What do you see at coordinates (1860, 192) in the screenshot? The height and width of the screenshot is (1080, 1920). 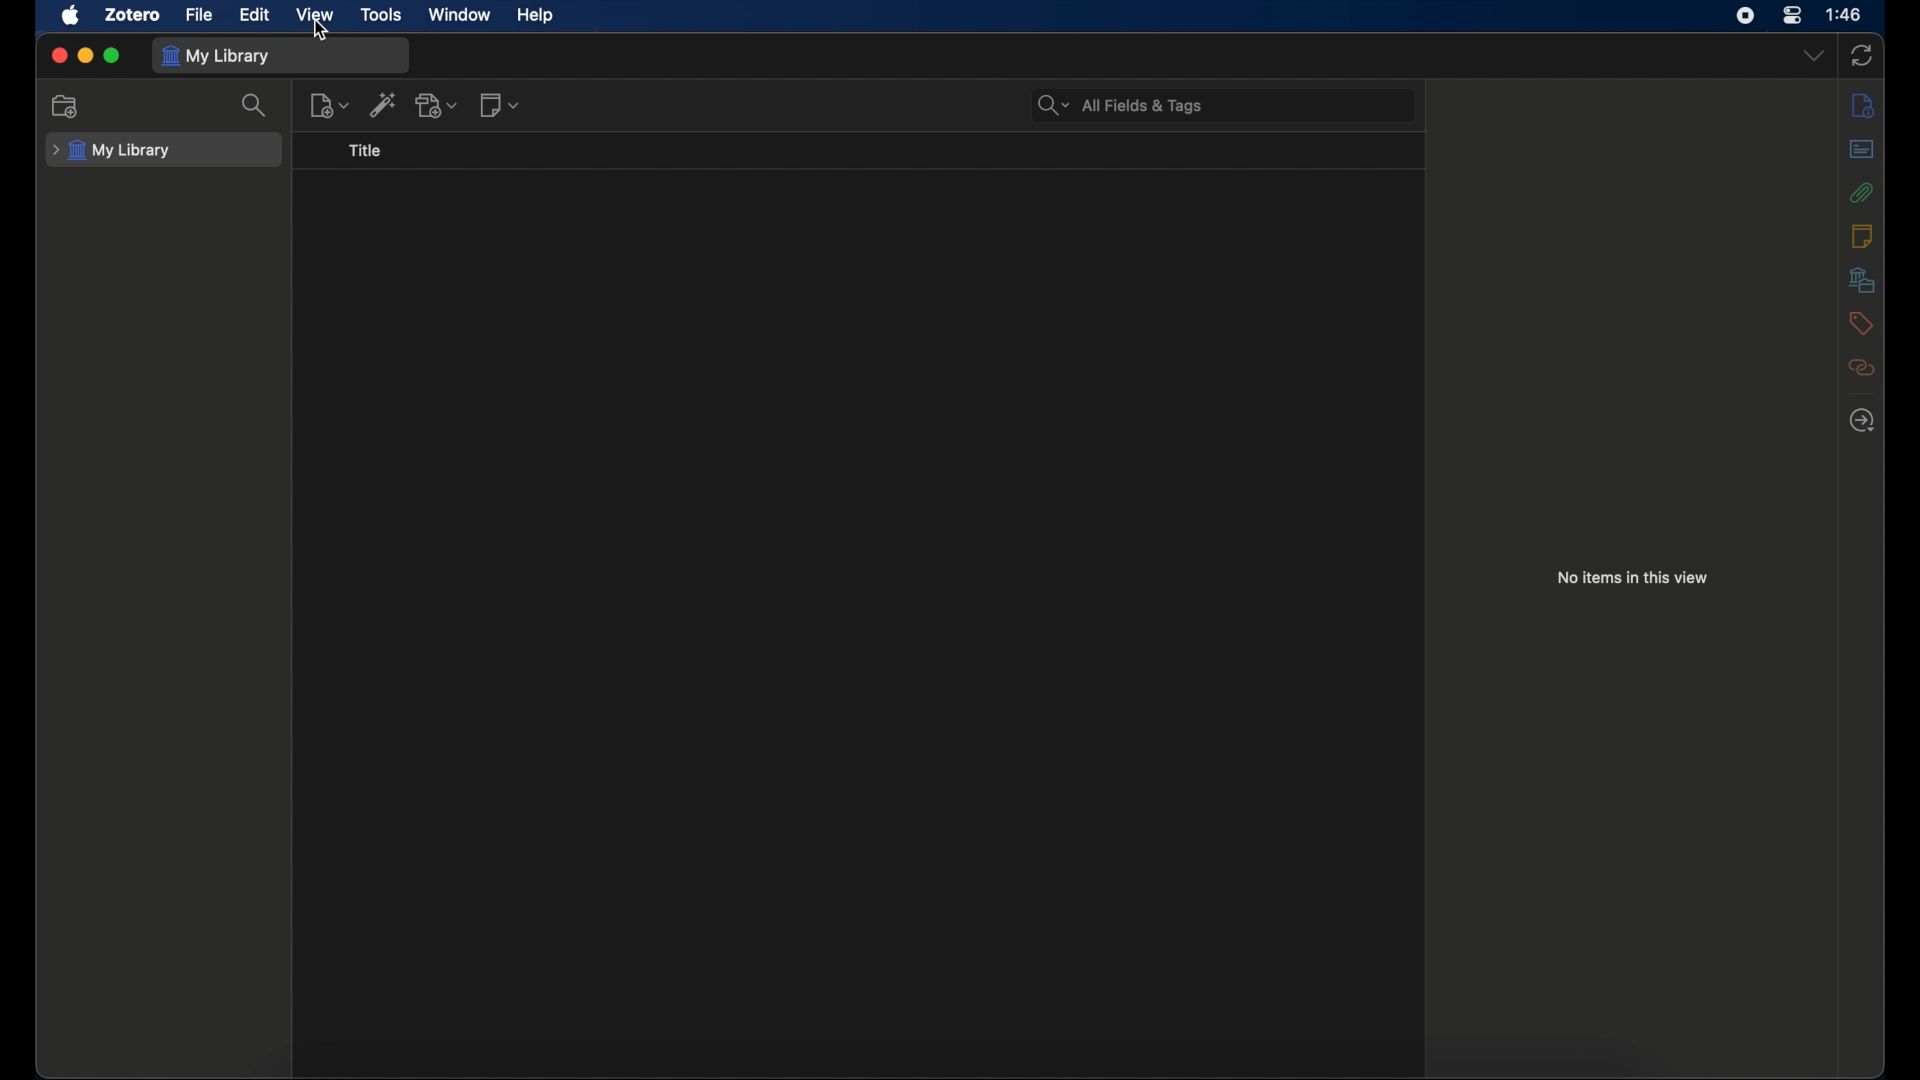 I see `attachments` at bounding box center [1860, 192].